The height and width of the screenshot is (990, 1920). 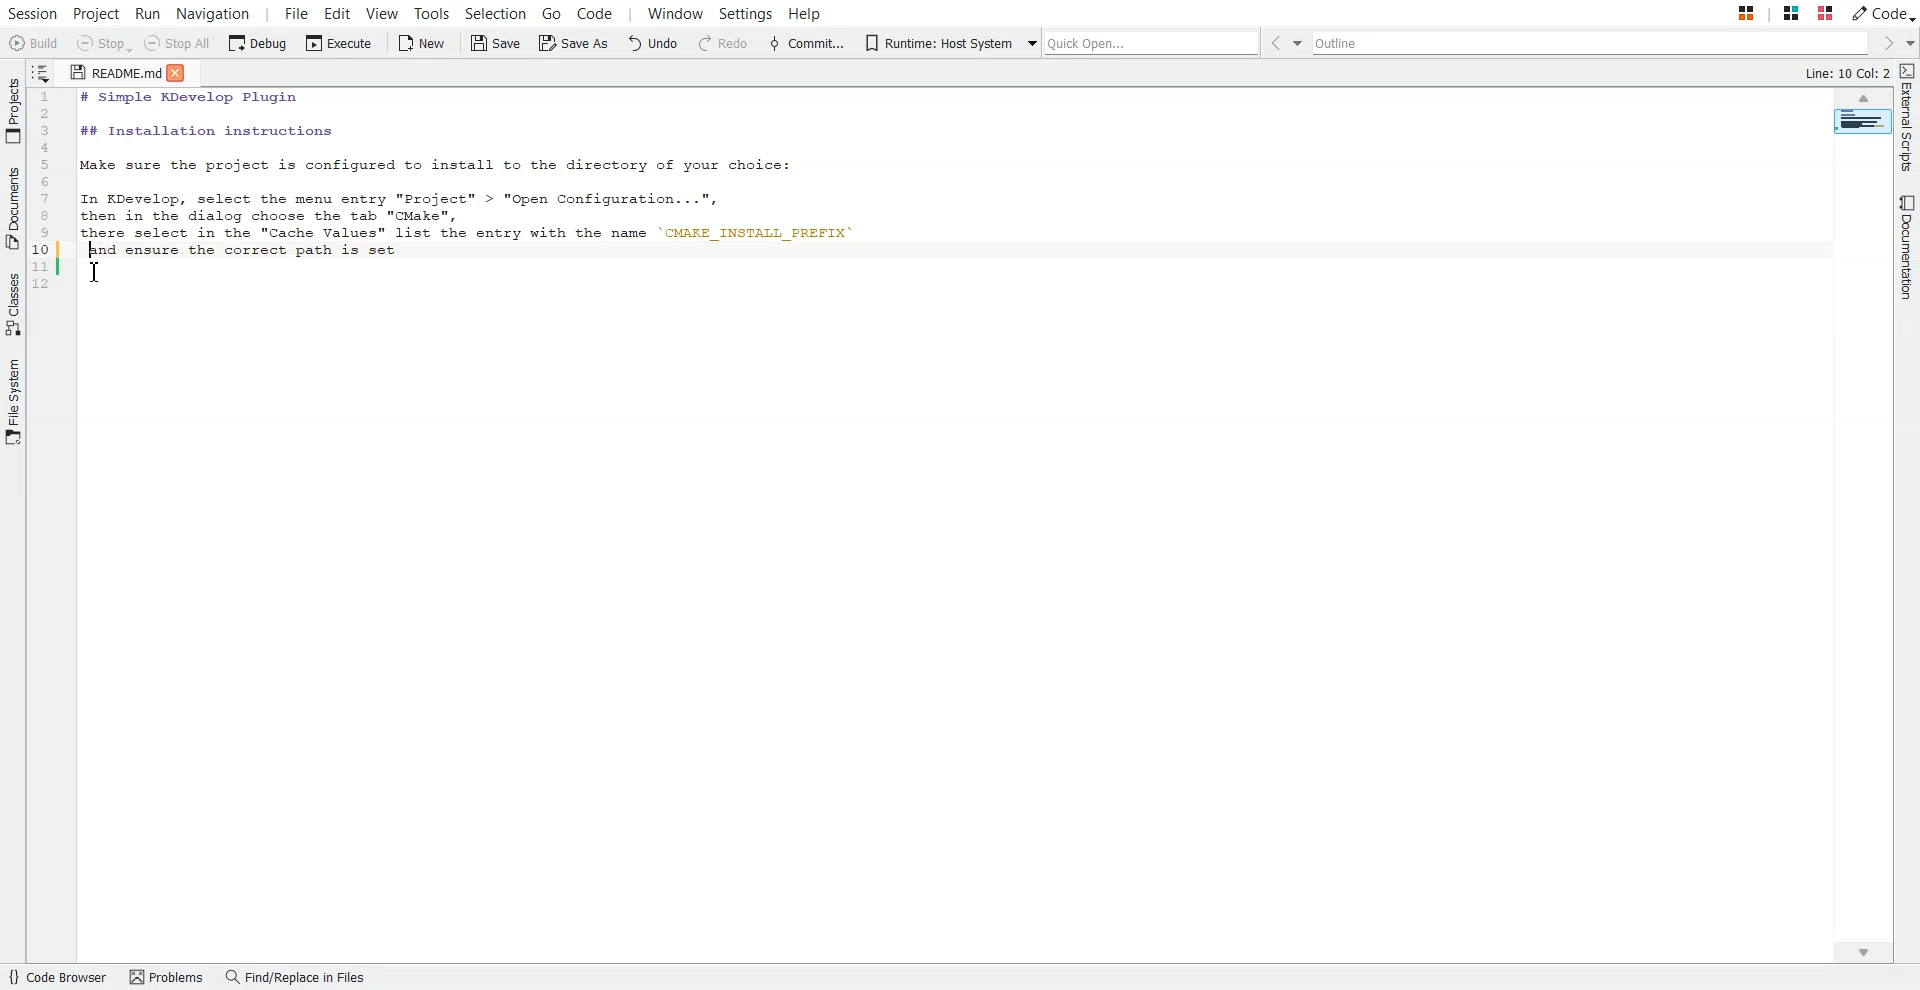 What do you see at coordinates (675, 12) in the screenshot?
I see `Window` at bounding box center [675, 12].